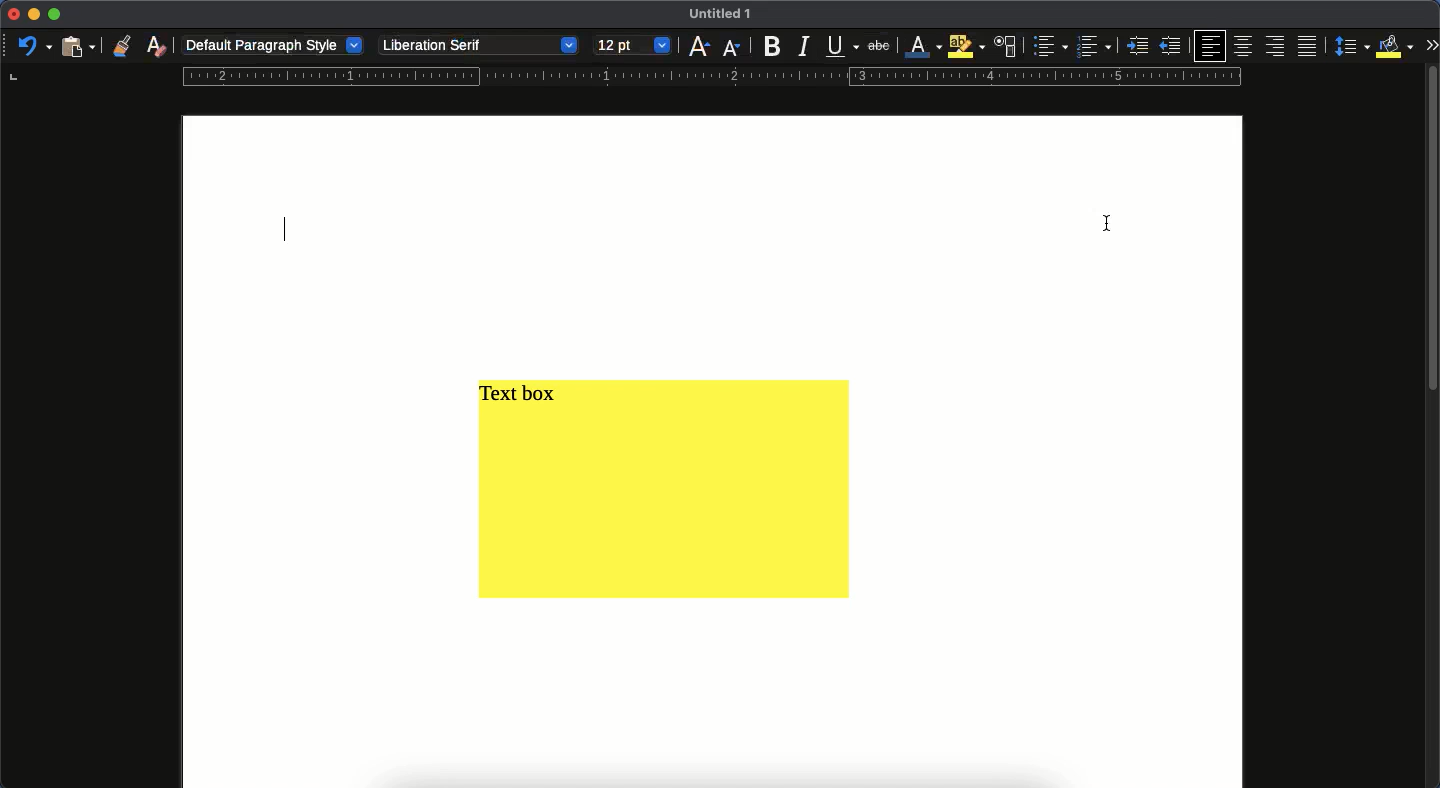 Image resolution: width=1440 pixels, height=788 pixels. I want to click on right align, so click(1276, 48).